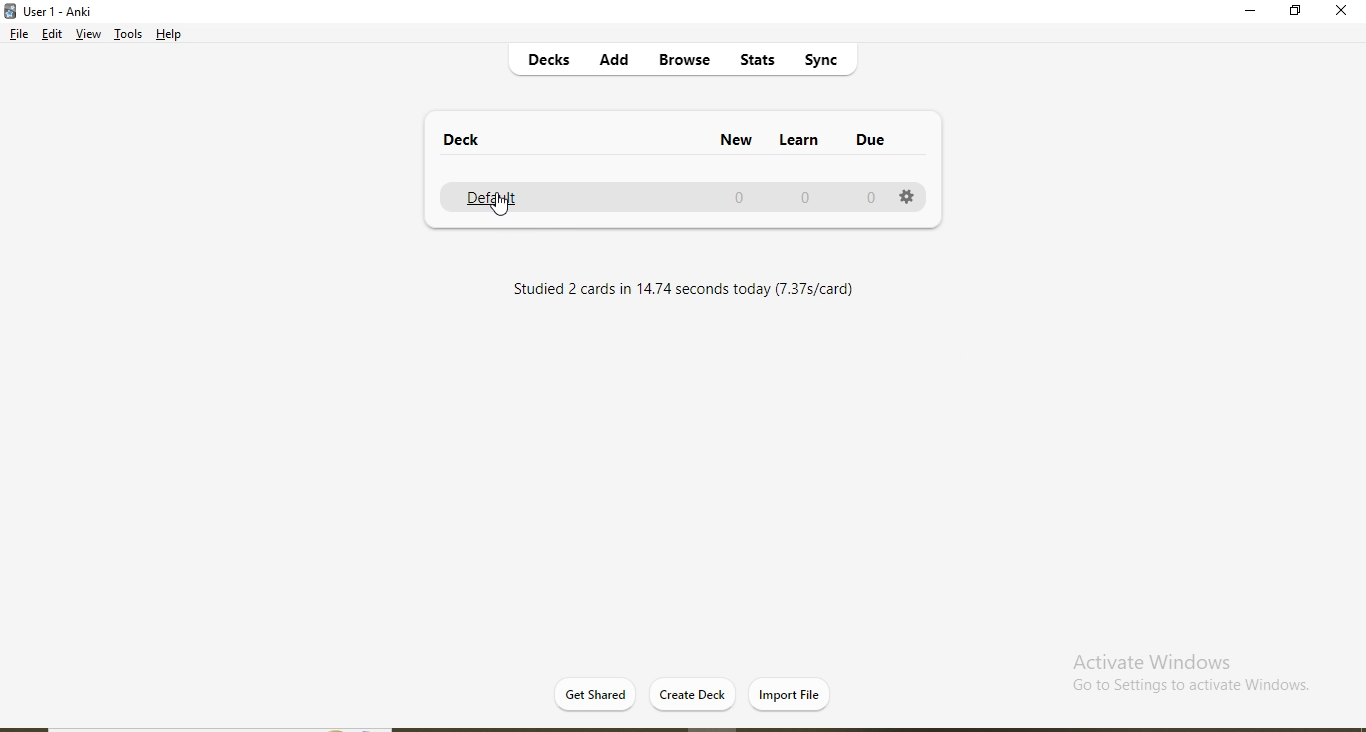 The width and height of the screenshot is (1366, 732). What do you see at coordinates (829, 63) in the screenshot?
I see `sync` at bounding box center [829, 63].